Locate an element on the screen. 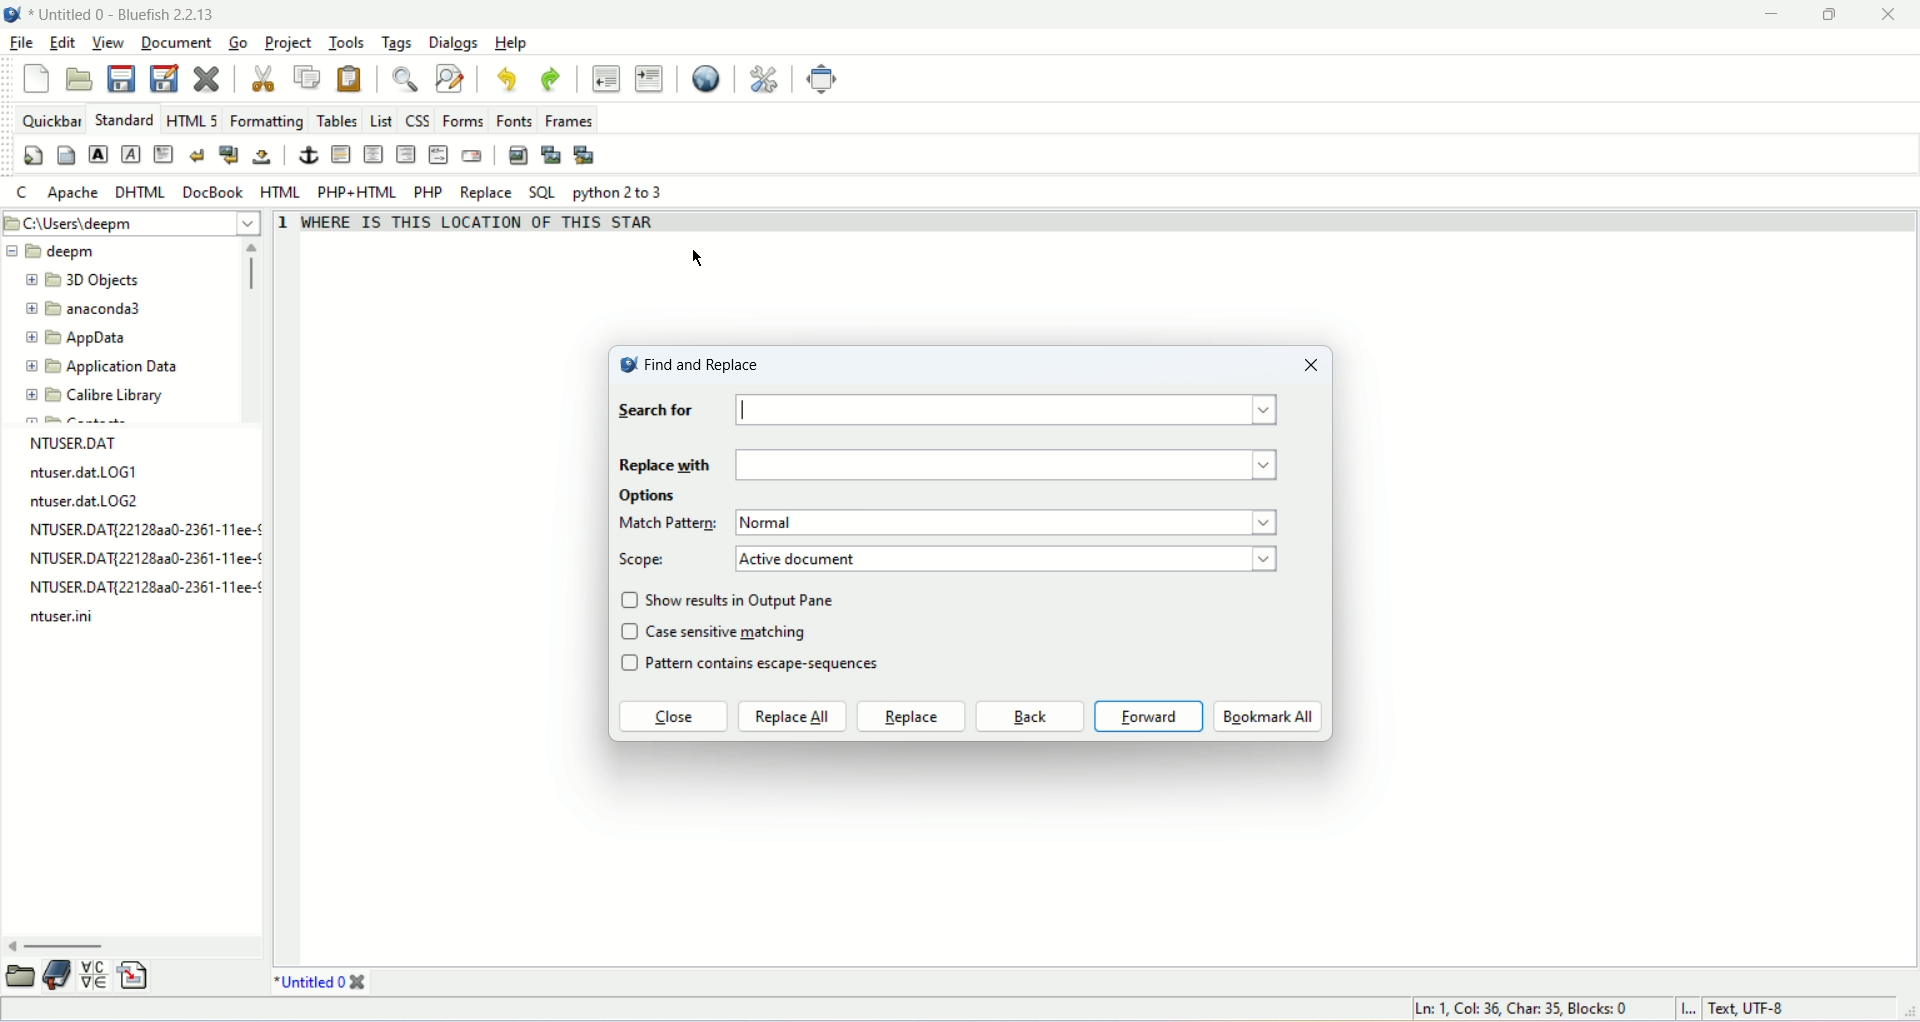  save as is located at coordinates (165, 77).